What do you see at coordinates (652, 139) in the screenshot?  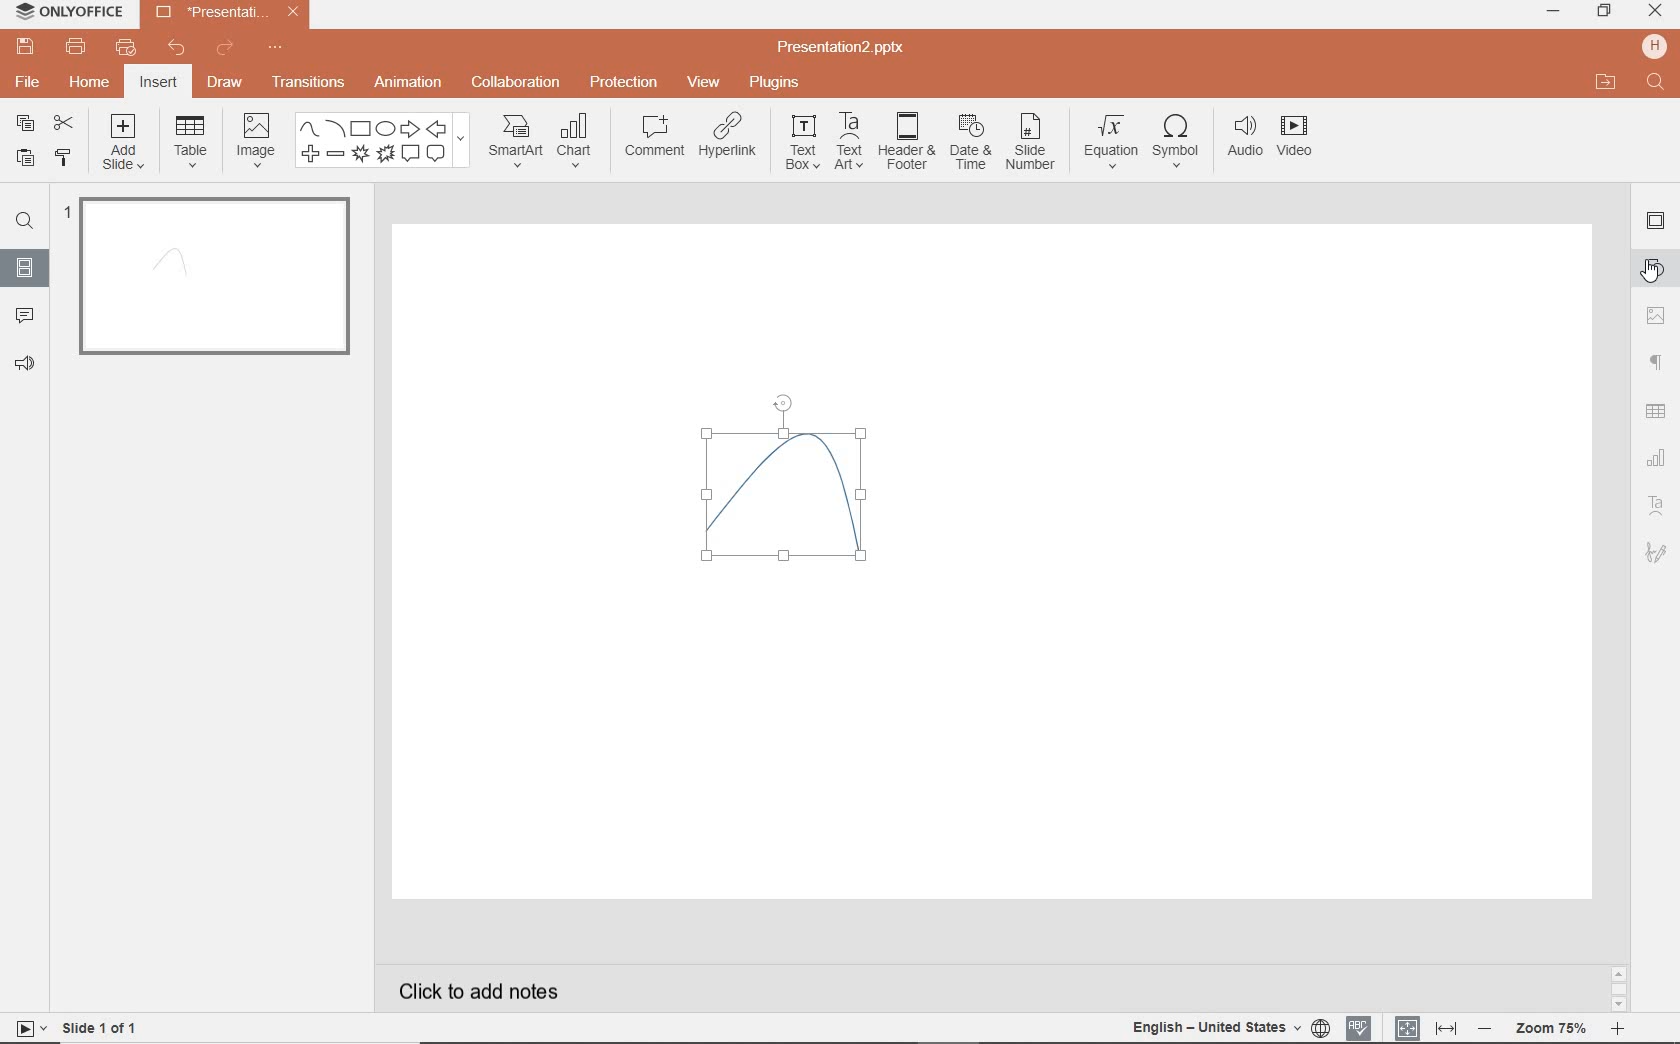 I see `COMMENT` at bounding box center [652, 139].